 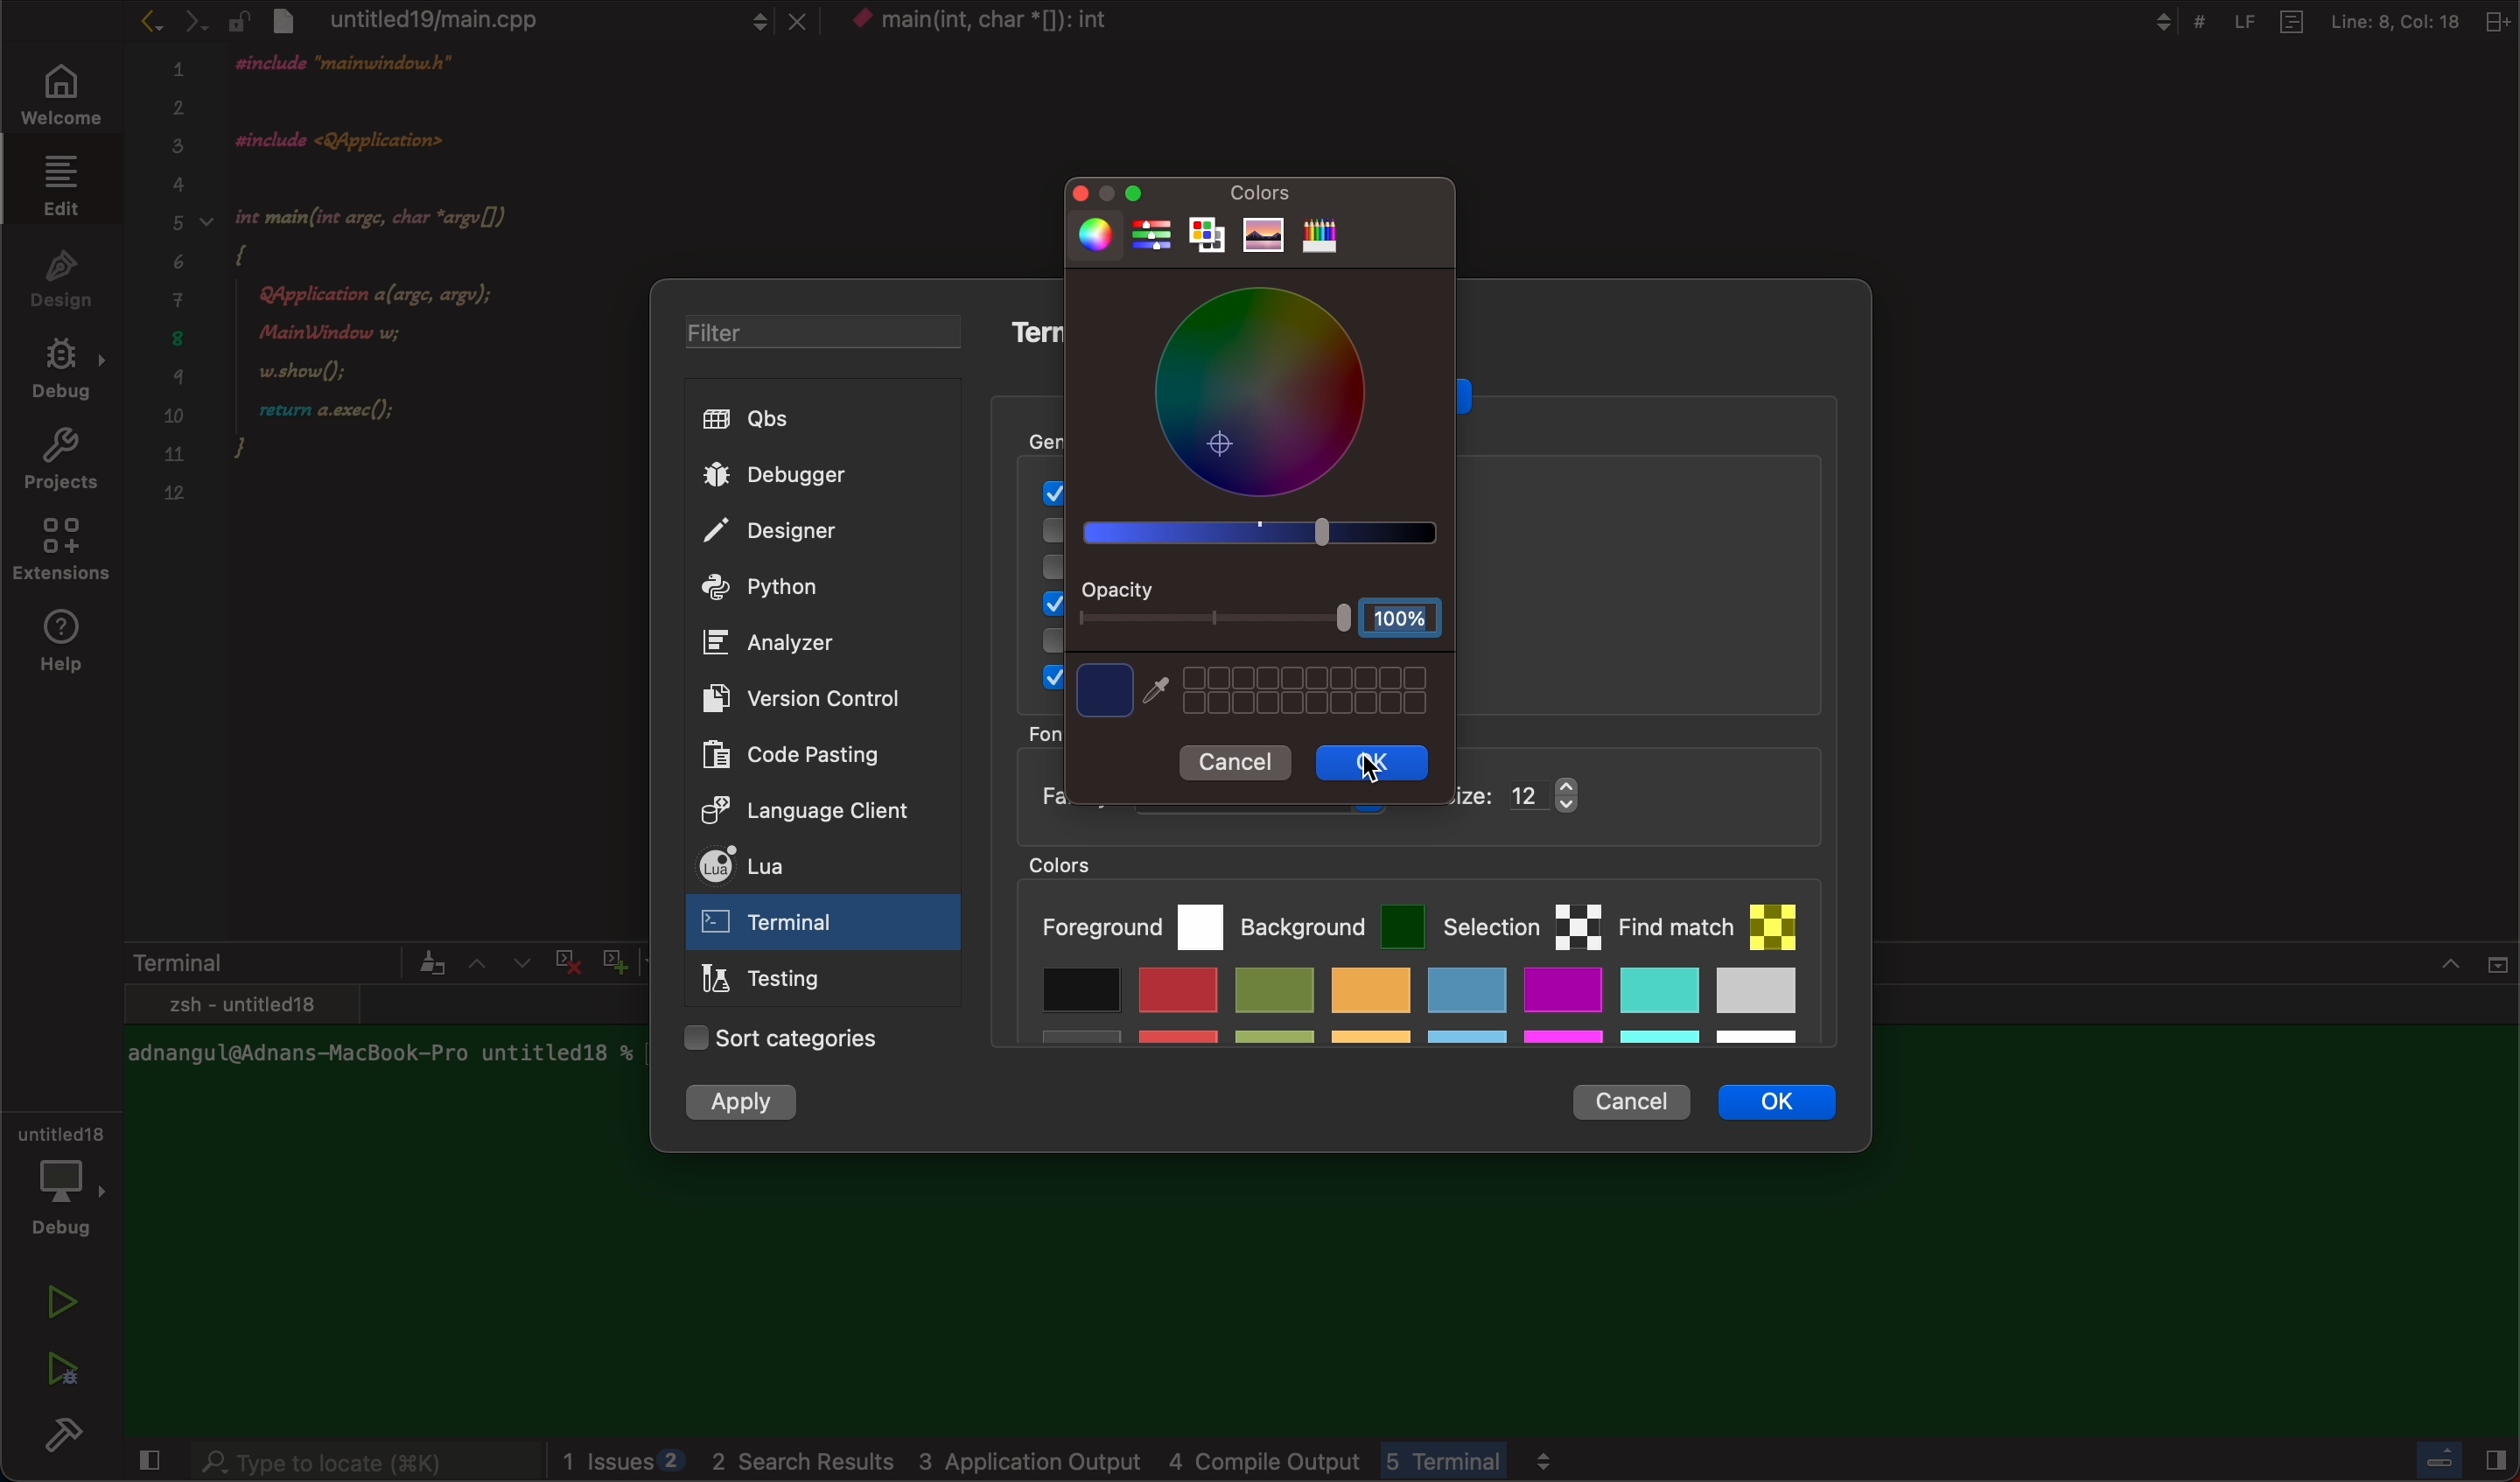 I want to click on cancel, so click(x=1629, y=1095).